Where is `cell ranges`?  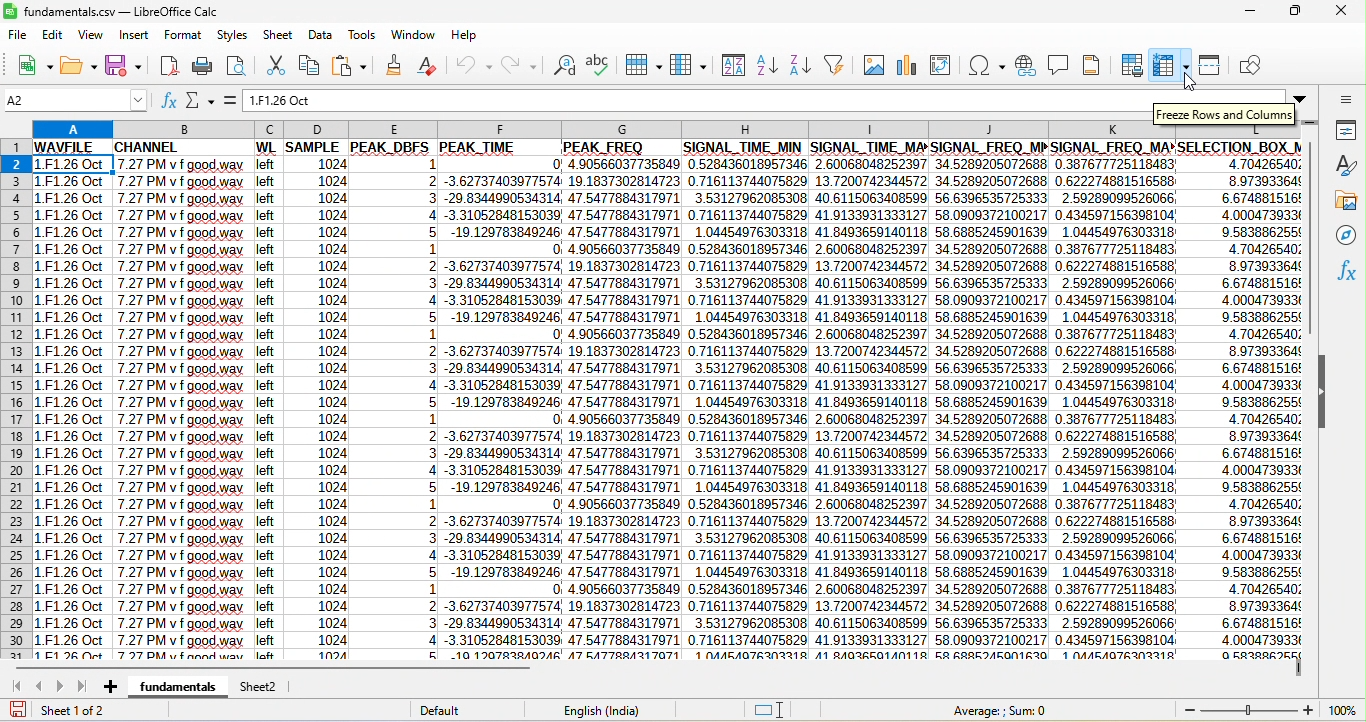 cell ranges is located at coordinates (670, 400).